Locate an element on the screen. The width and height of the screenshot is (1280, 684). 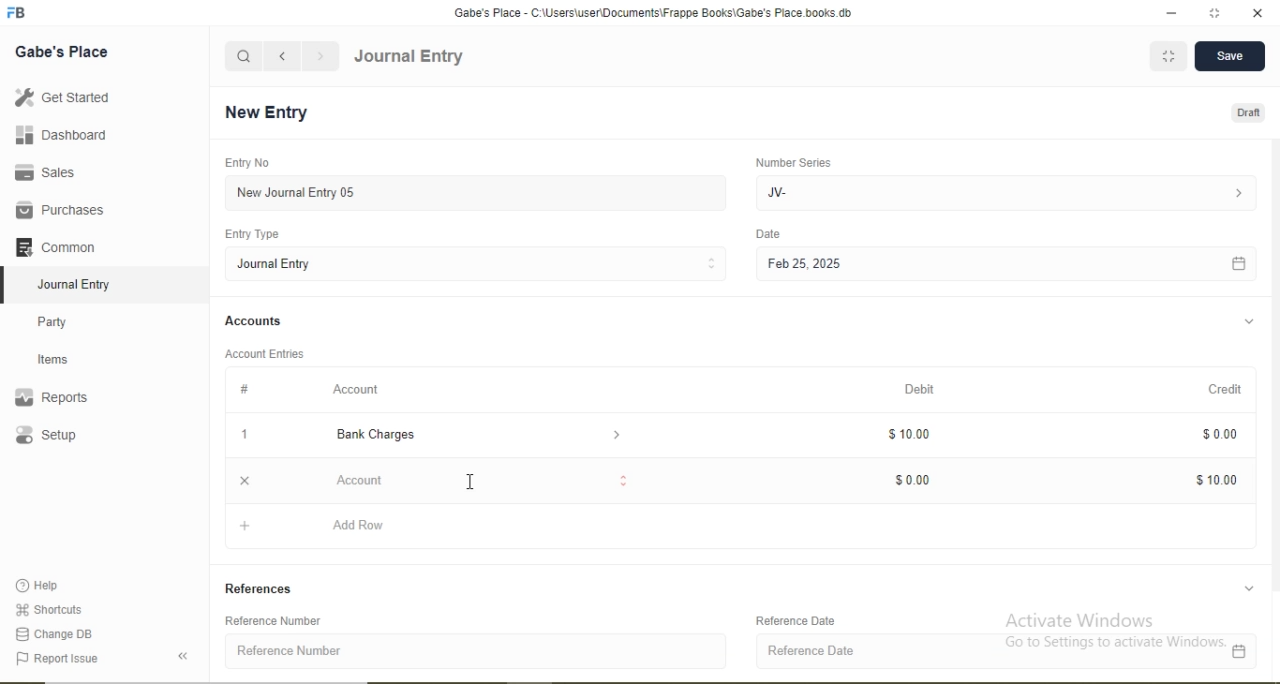
Gabe's Place is located at coordinates (64, 51).